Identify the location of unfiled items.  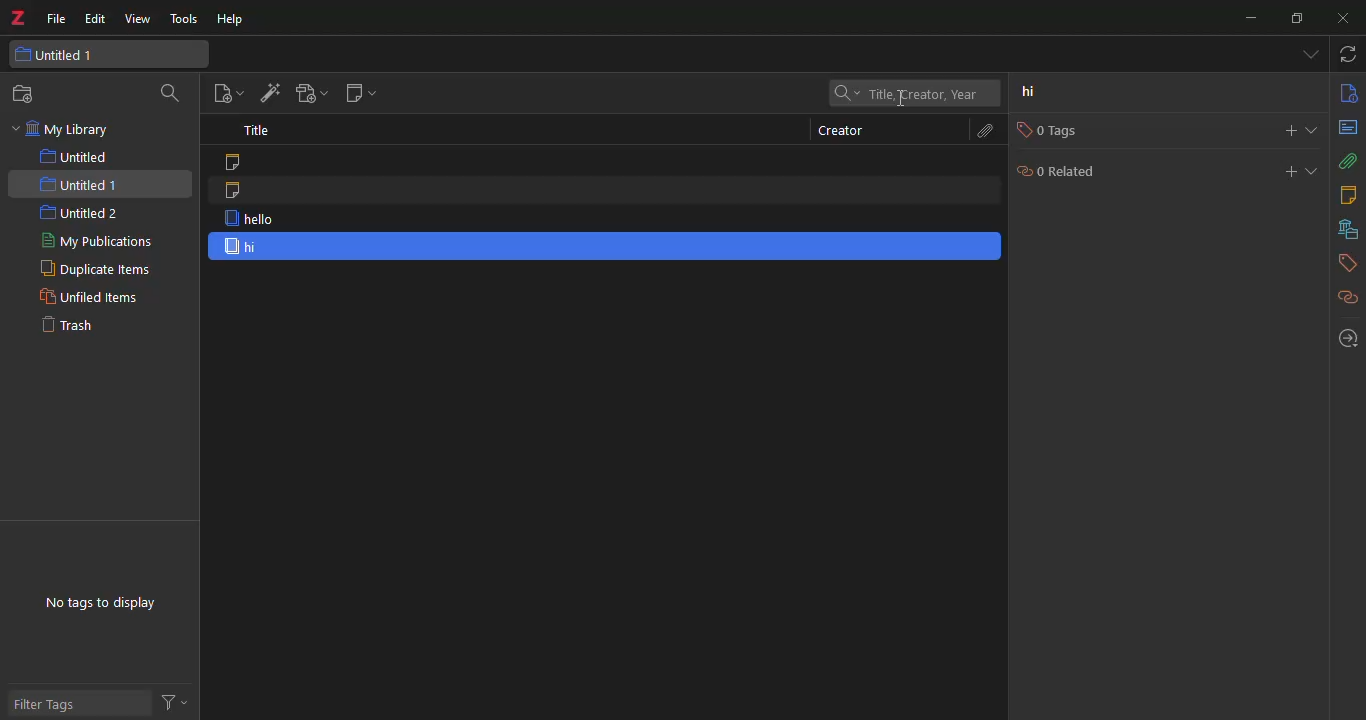
(86, 297).